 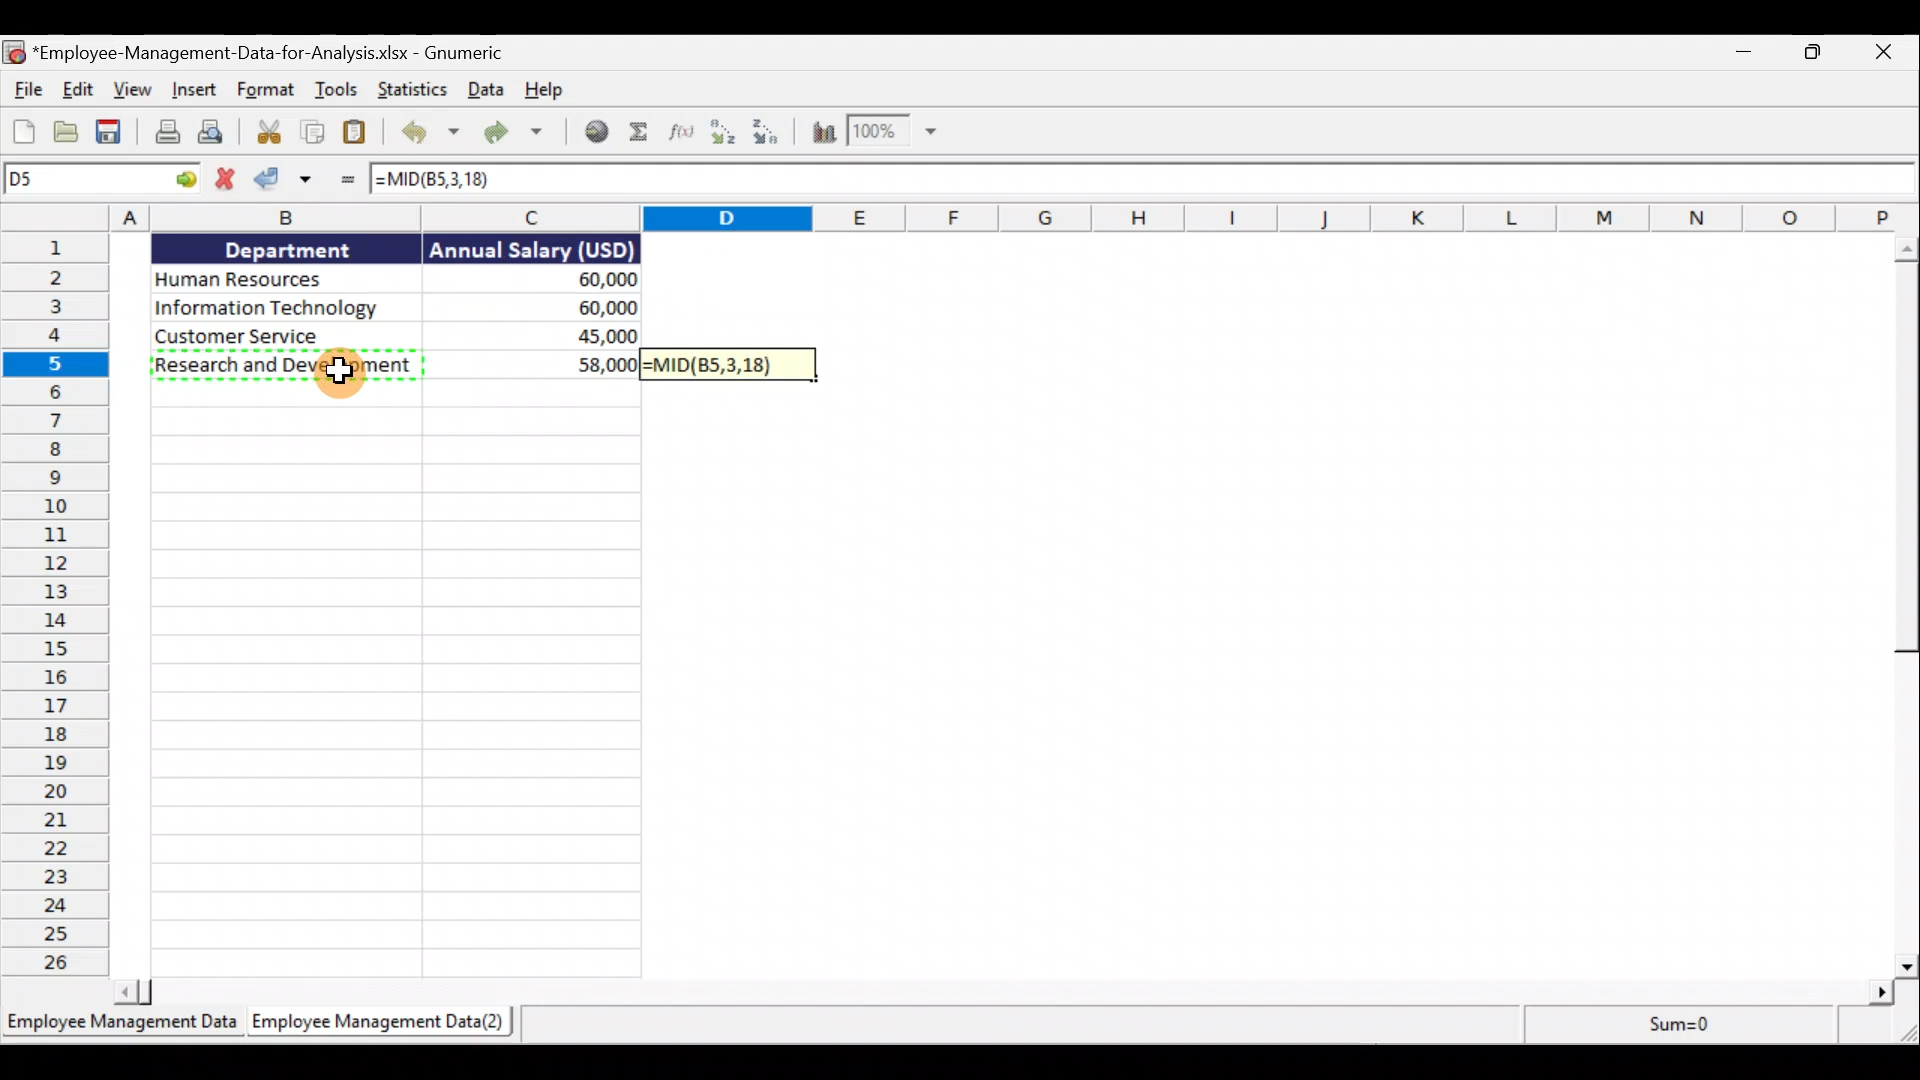 I want to click on Zoom, so click(x=904, y=135).